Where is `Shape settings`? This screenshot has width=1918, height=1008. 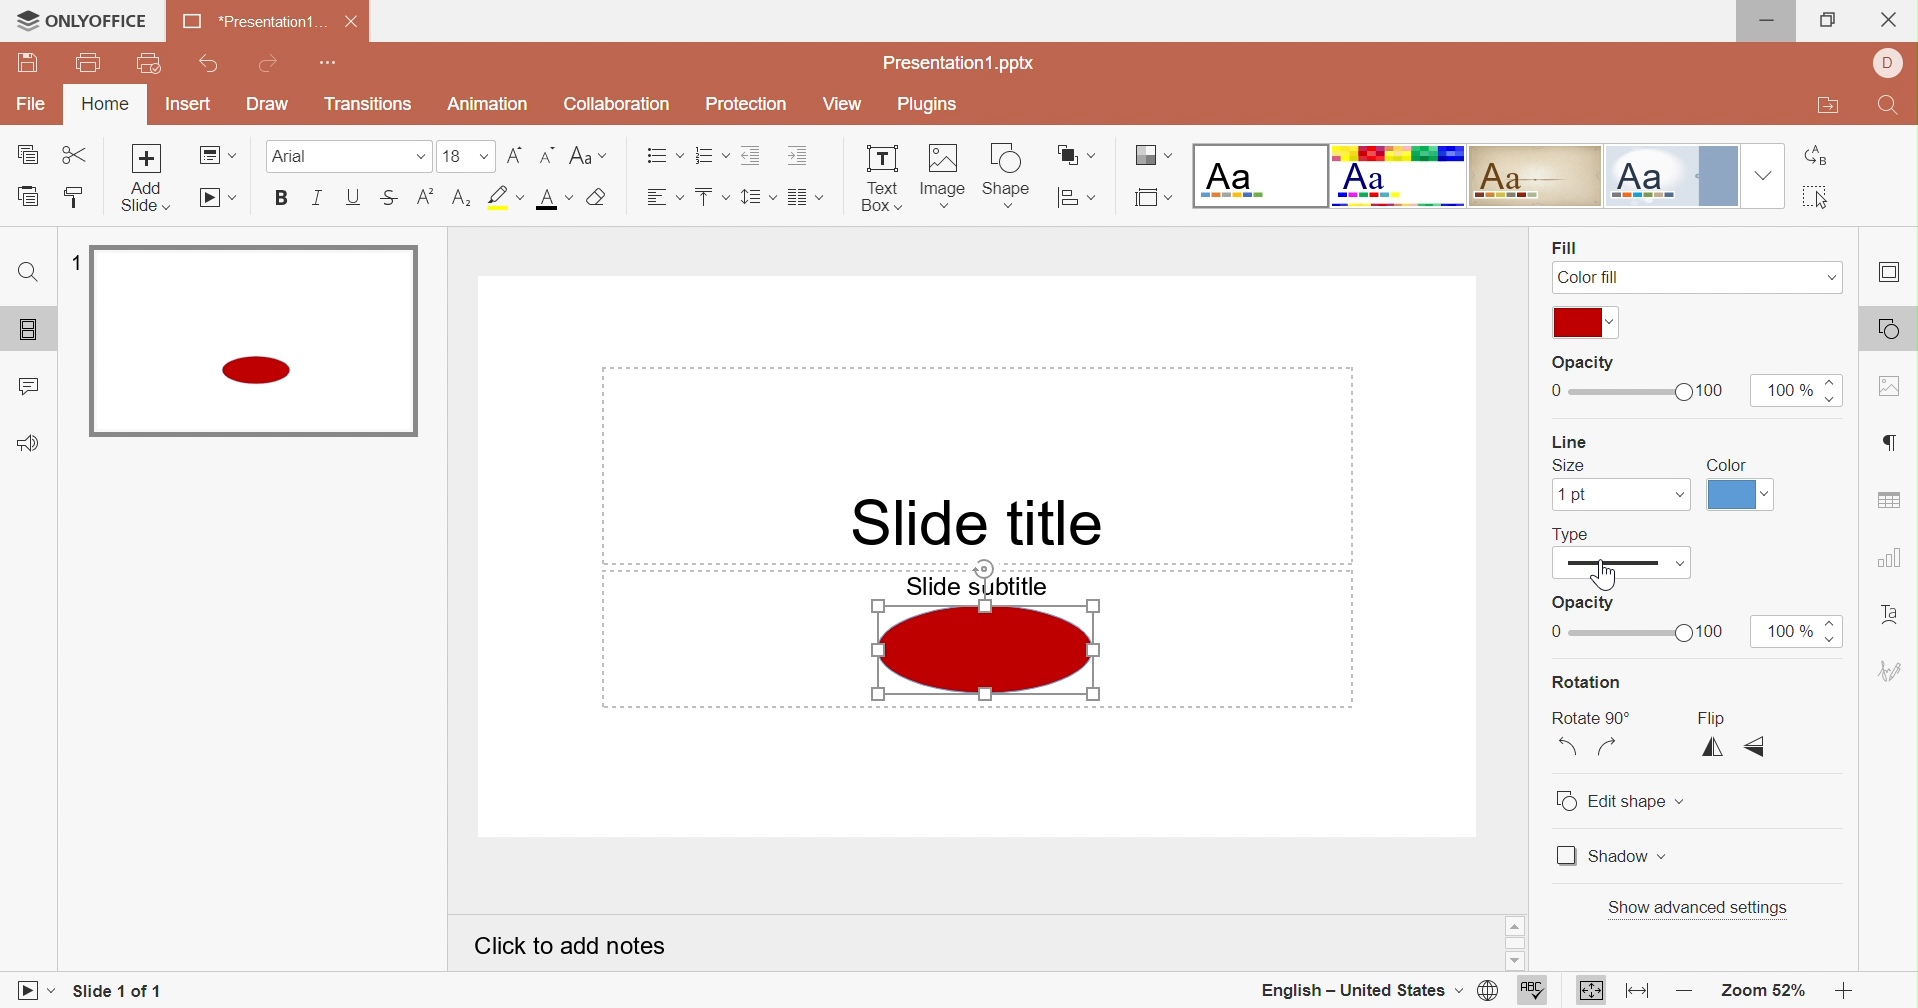
Shape settings is located at coordinates (1886, 332).